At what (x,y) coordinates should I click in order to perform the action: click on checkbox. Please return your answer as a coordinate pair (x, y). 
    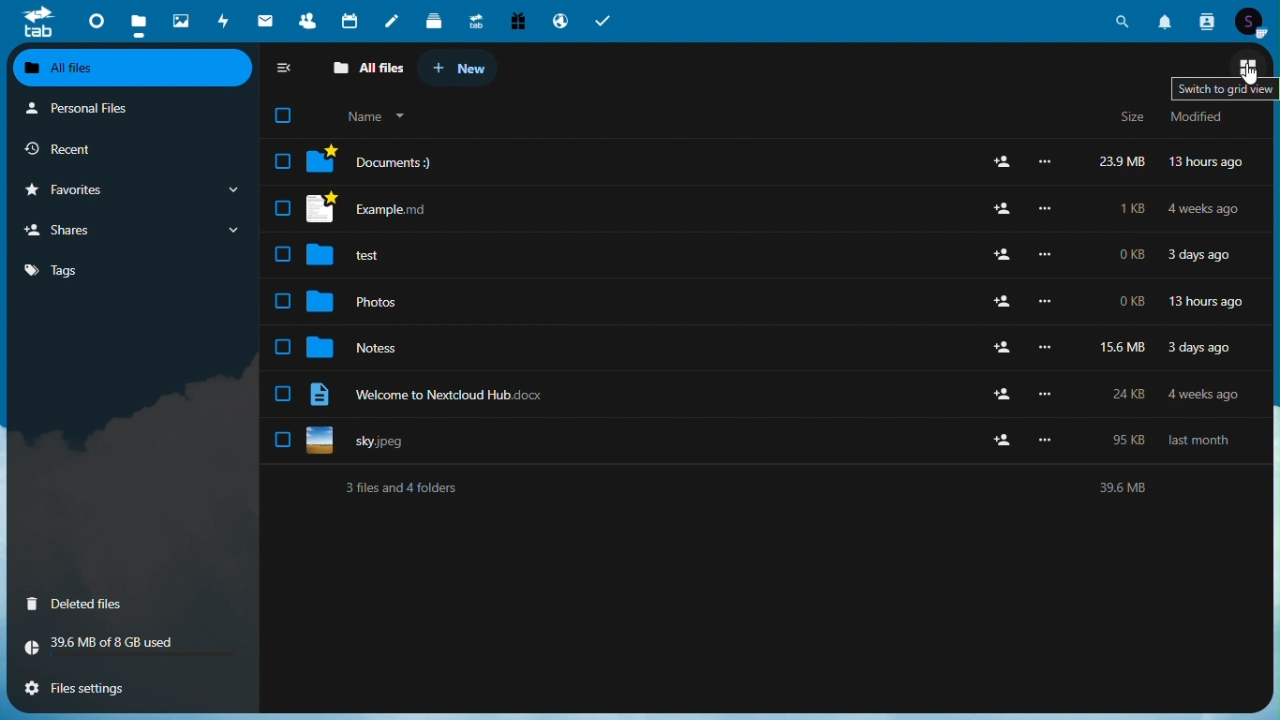
    Looking at the image, I should click on (283, 115).